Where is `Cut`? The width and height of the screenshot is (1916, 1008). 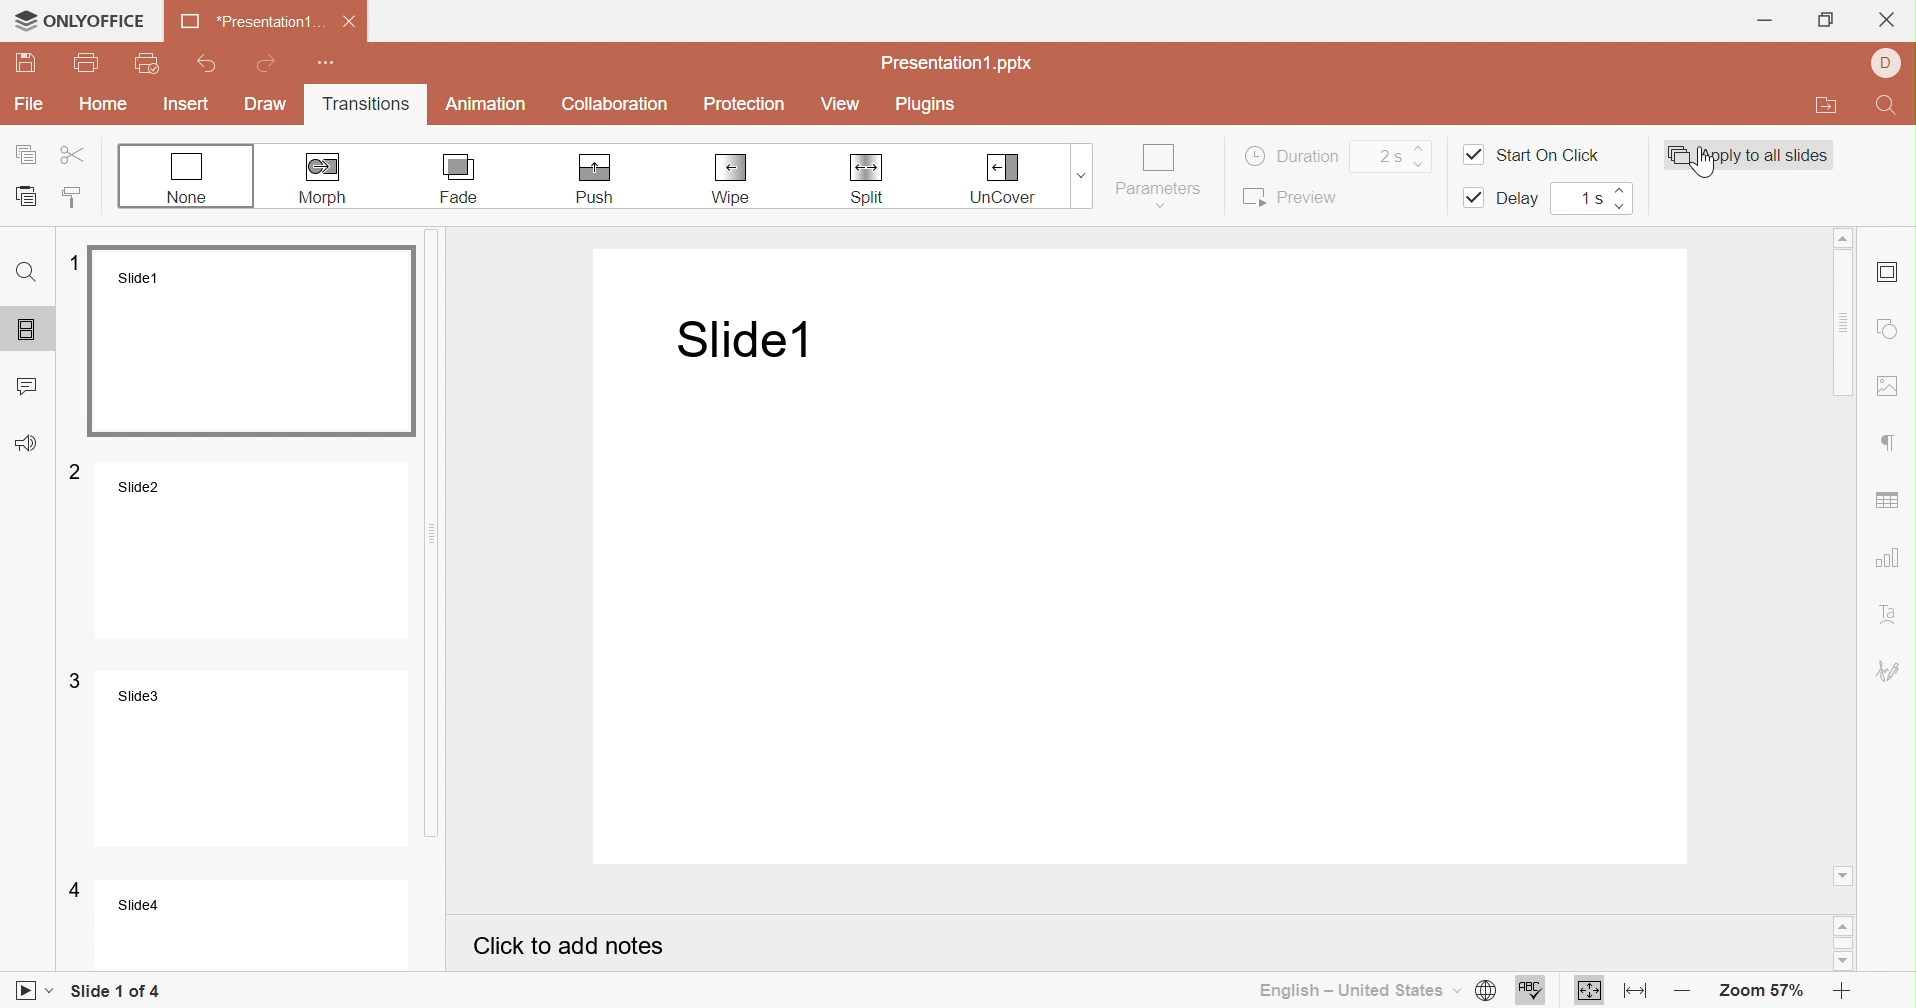 Cut is located at coordinates (79, 157).